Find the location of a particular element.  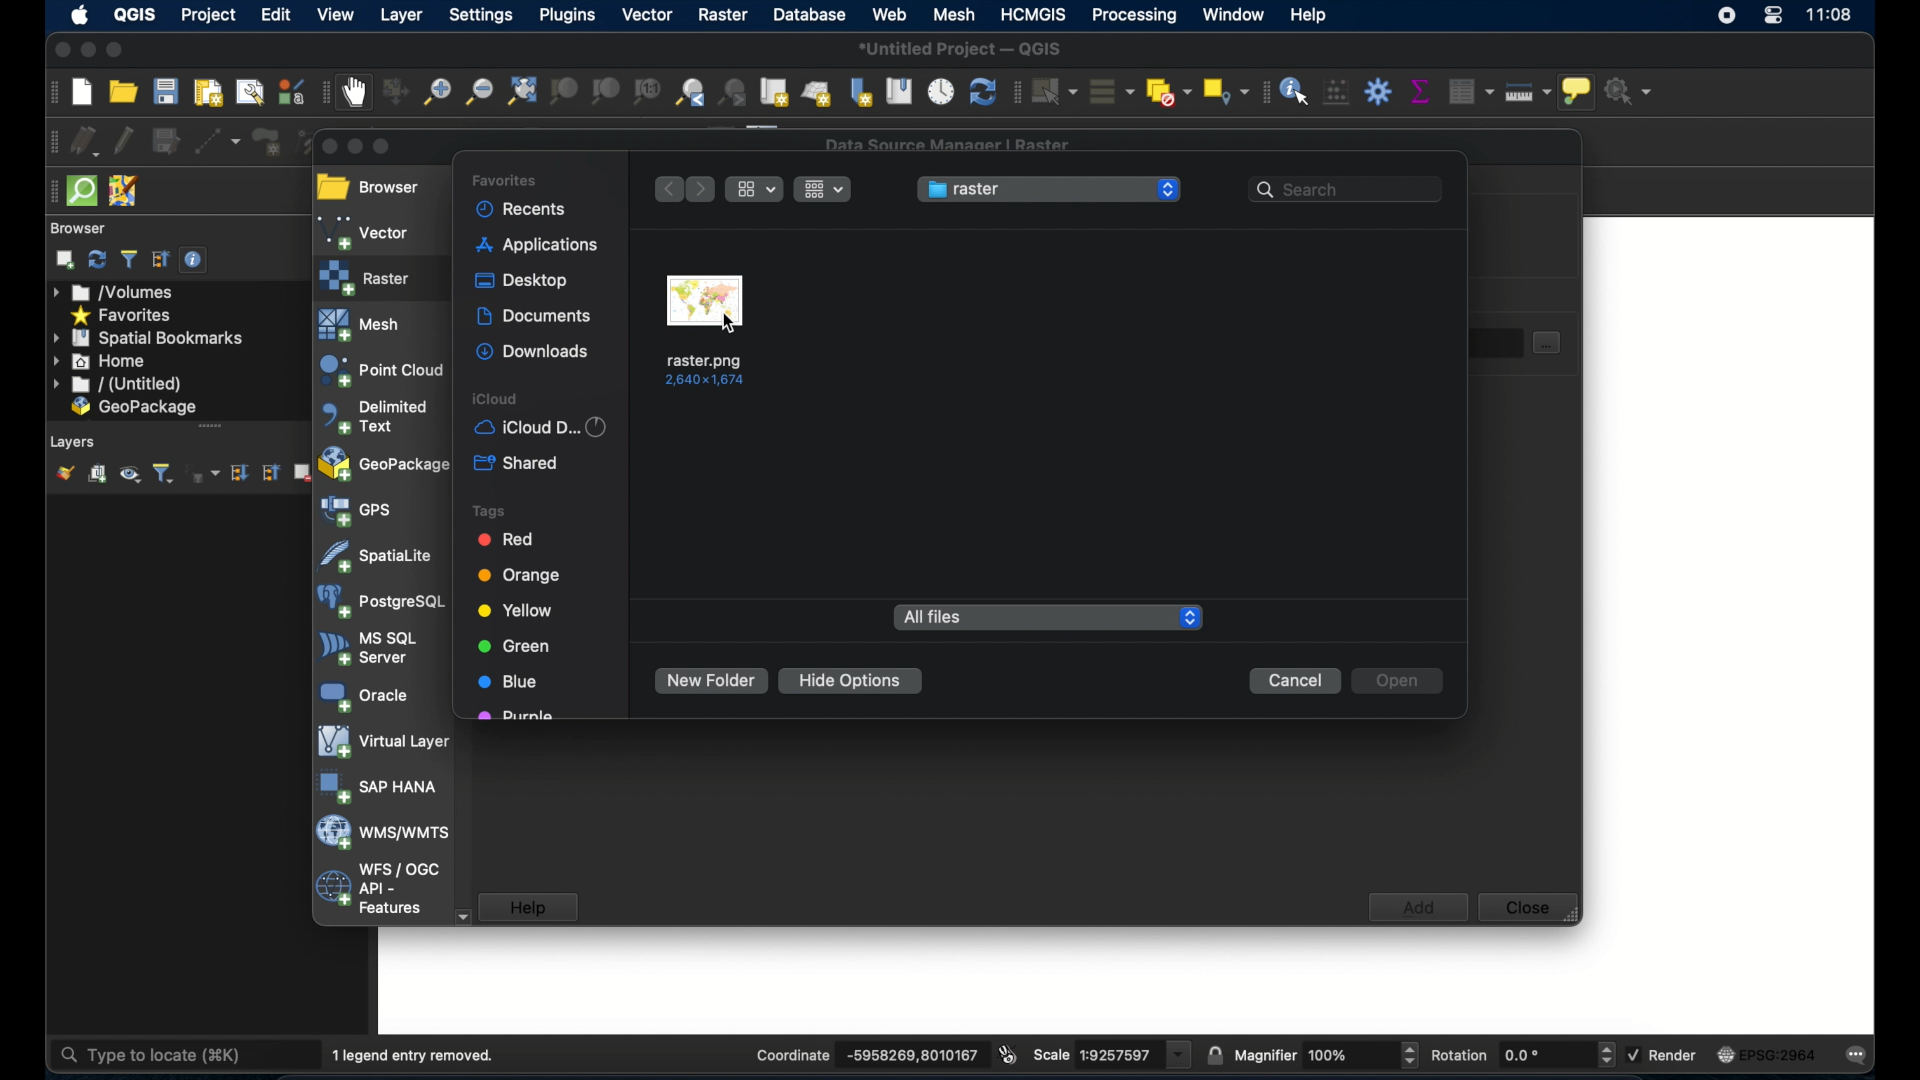

close is located at coordinates (58, 51).